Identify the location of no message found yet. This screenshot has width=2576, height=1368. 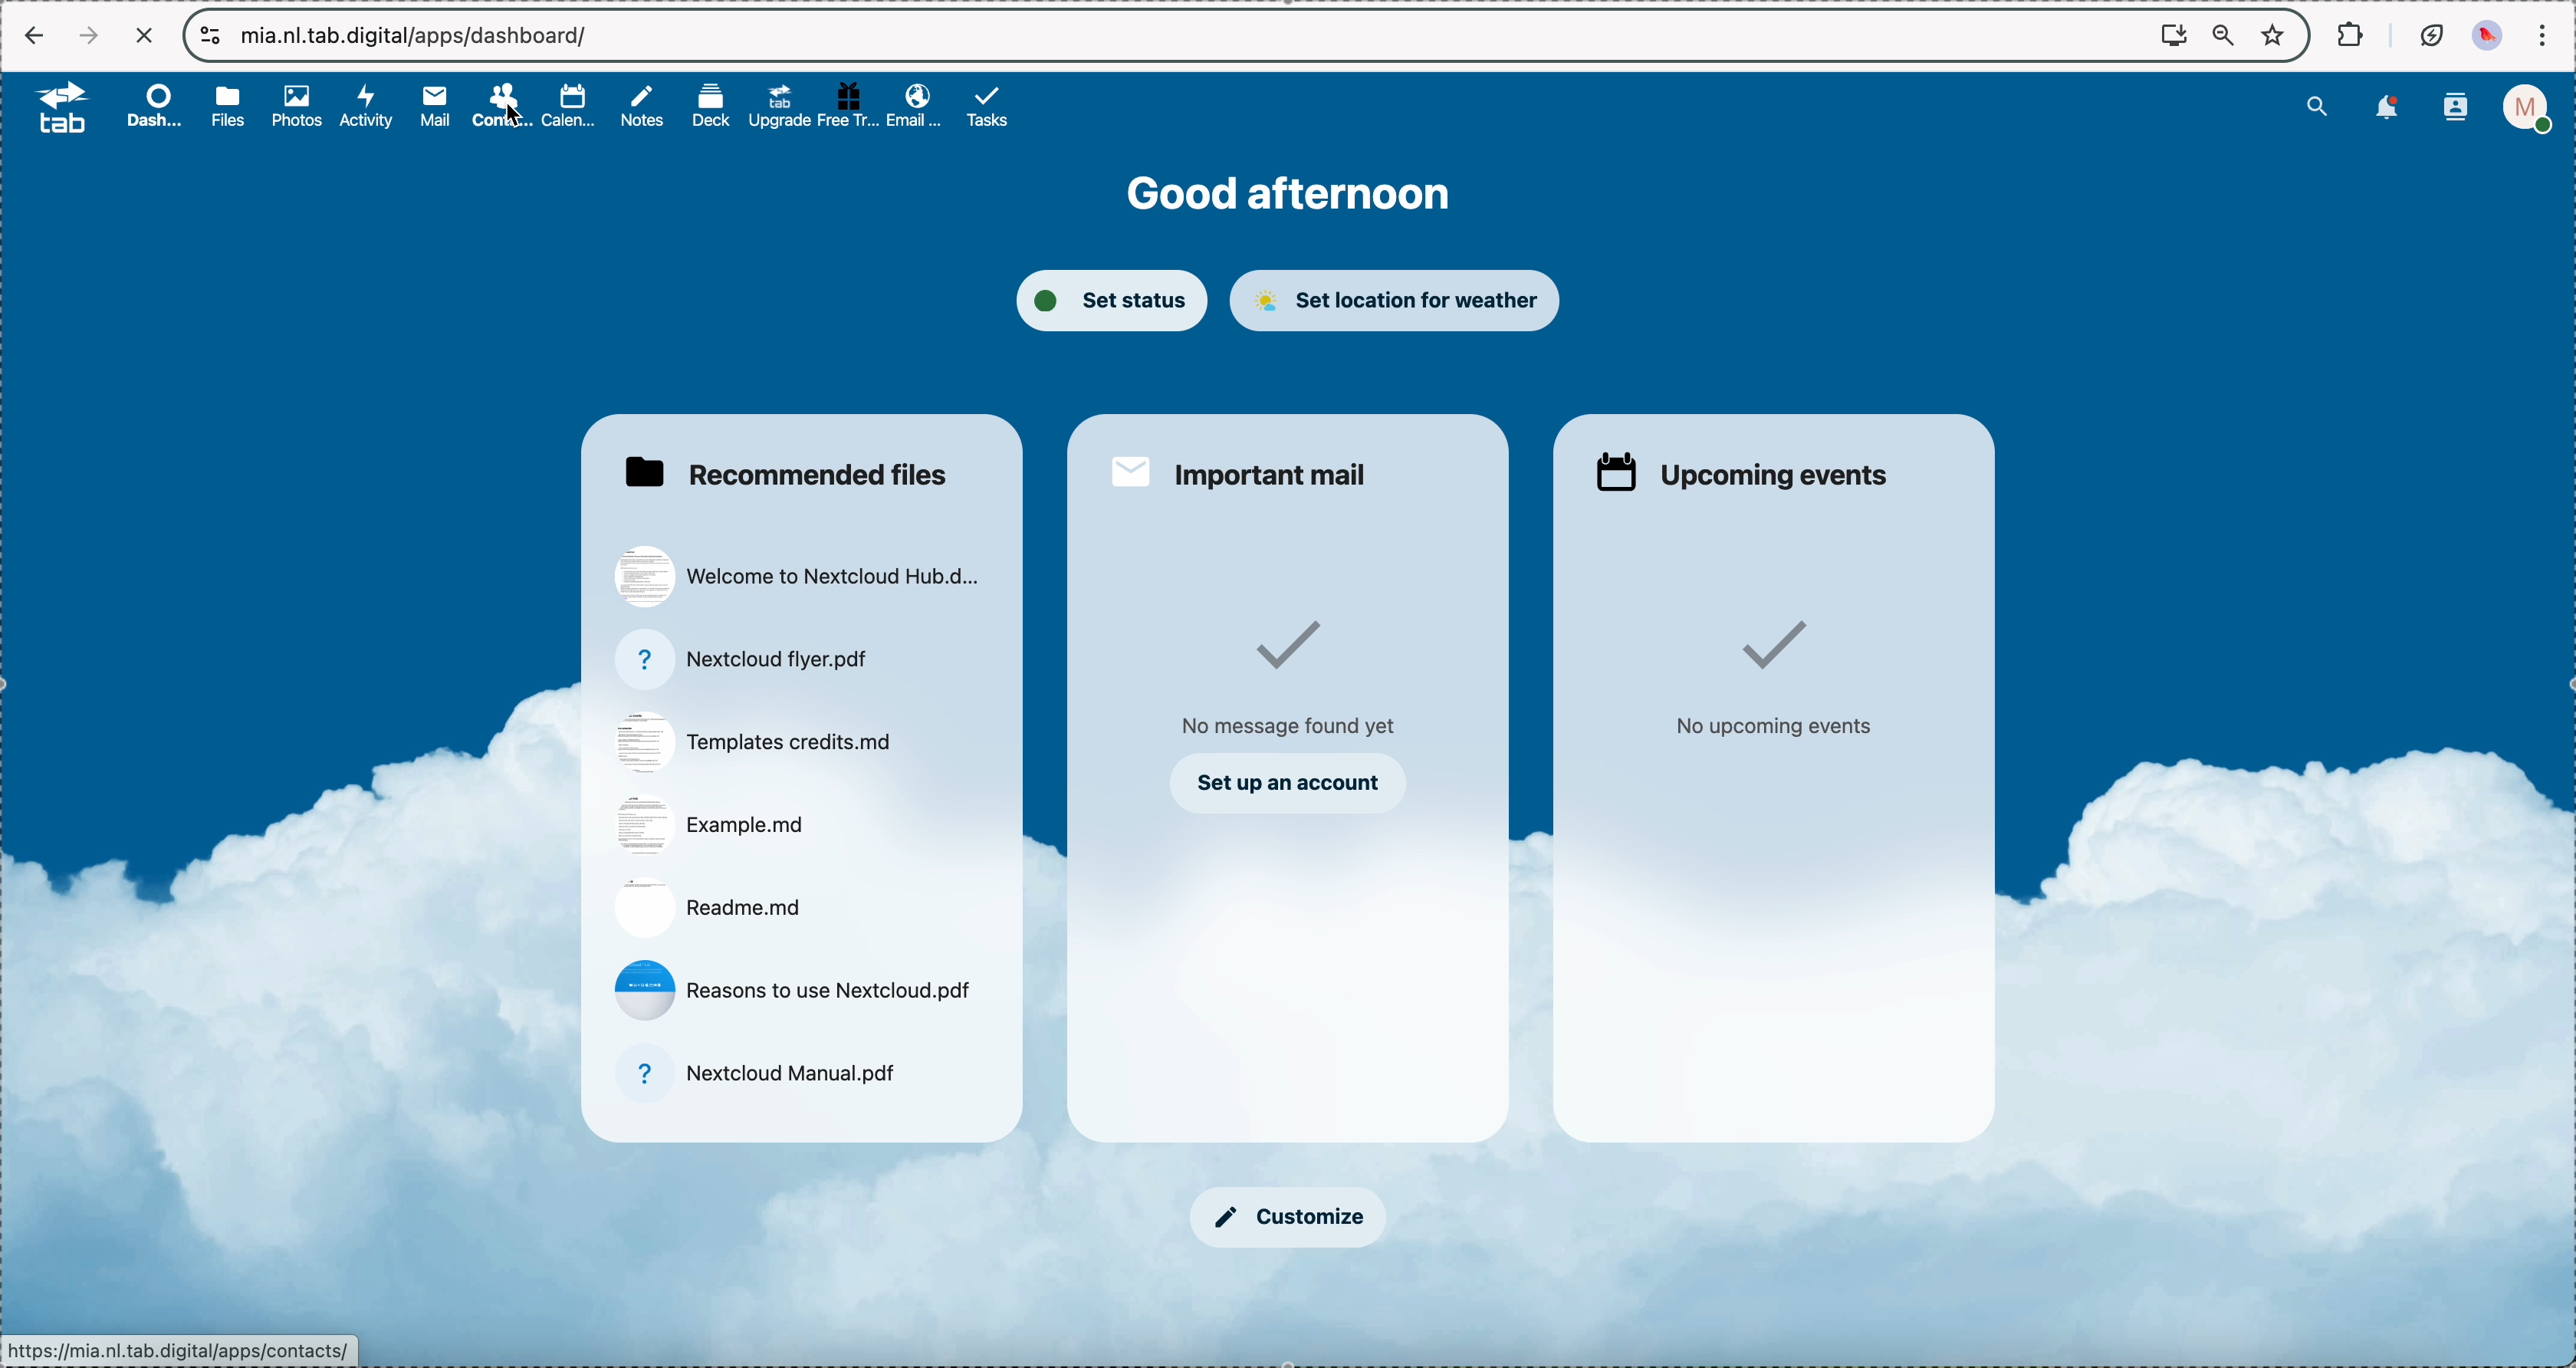
(1293, 680).